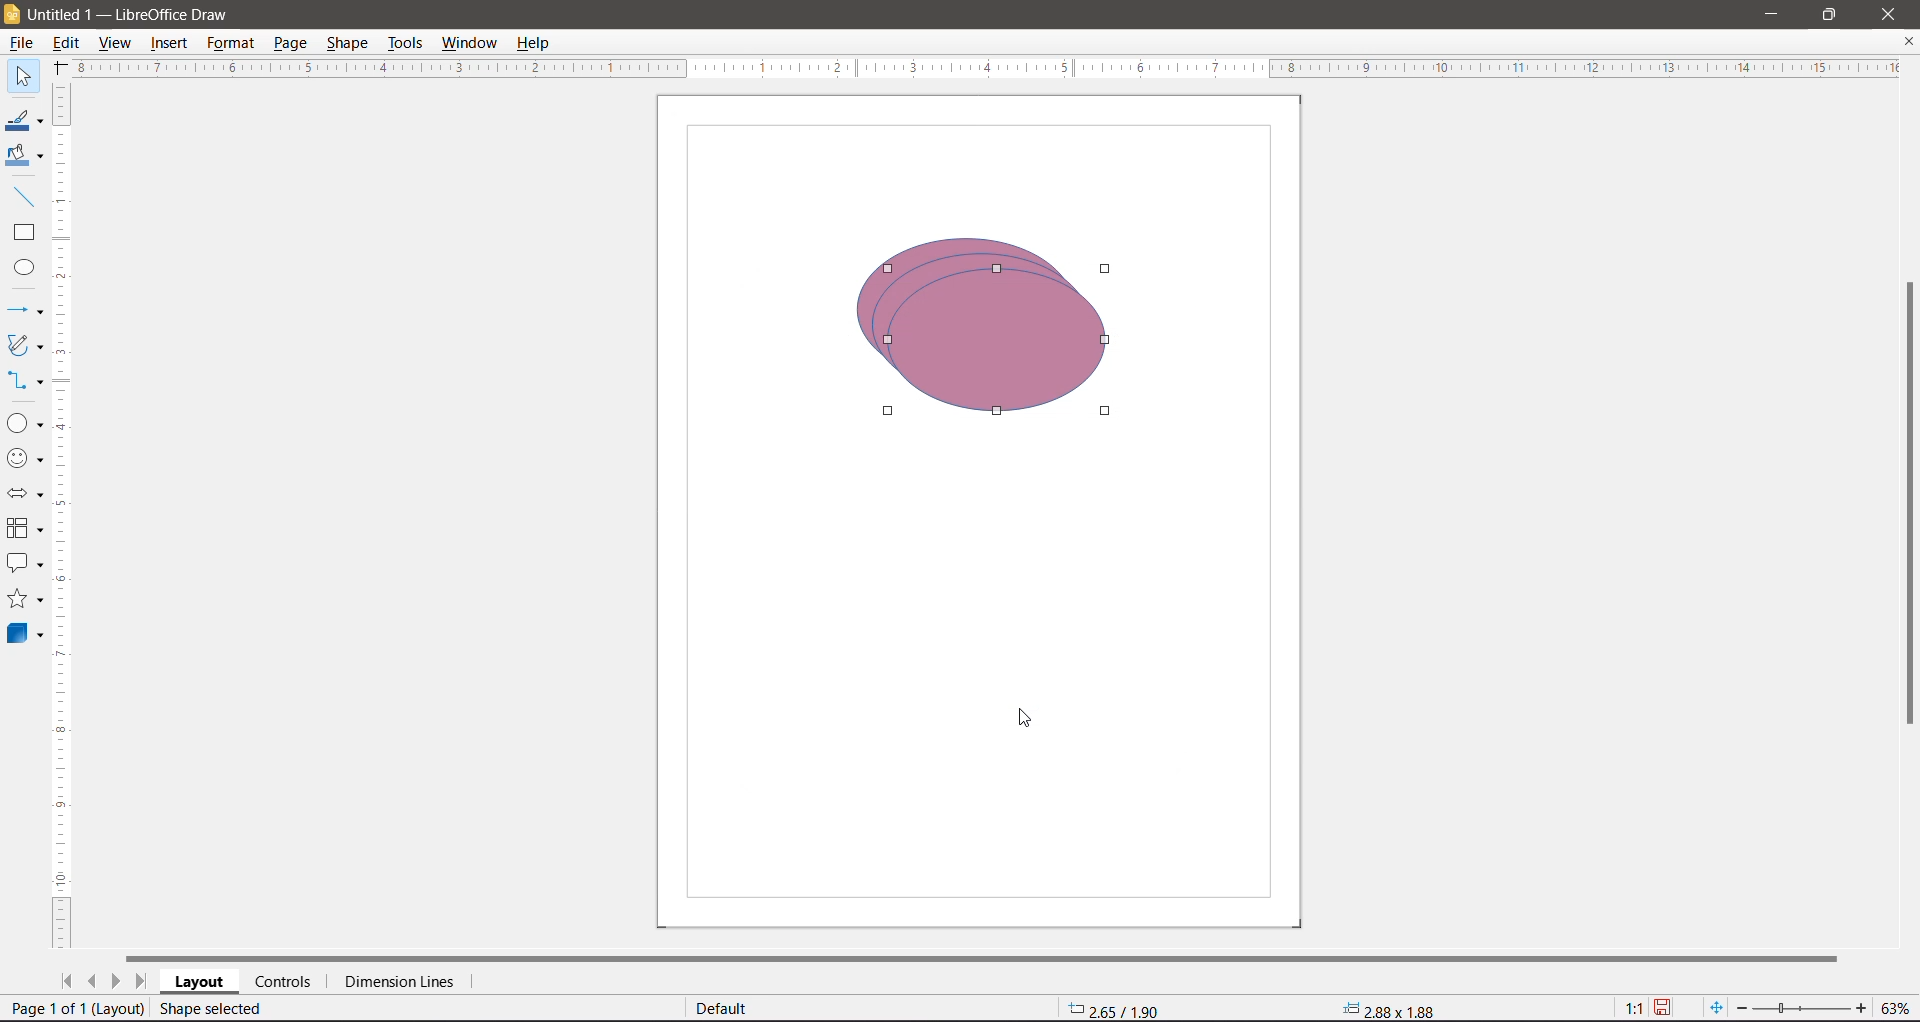  Describe the element at coordinates (26, 494) in the screenshot. I see `Block Arrows` at that location.